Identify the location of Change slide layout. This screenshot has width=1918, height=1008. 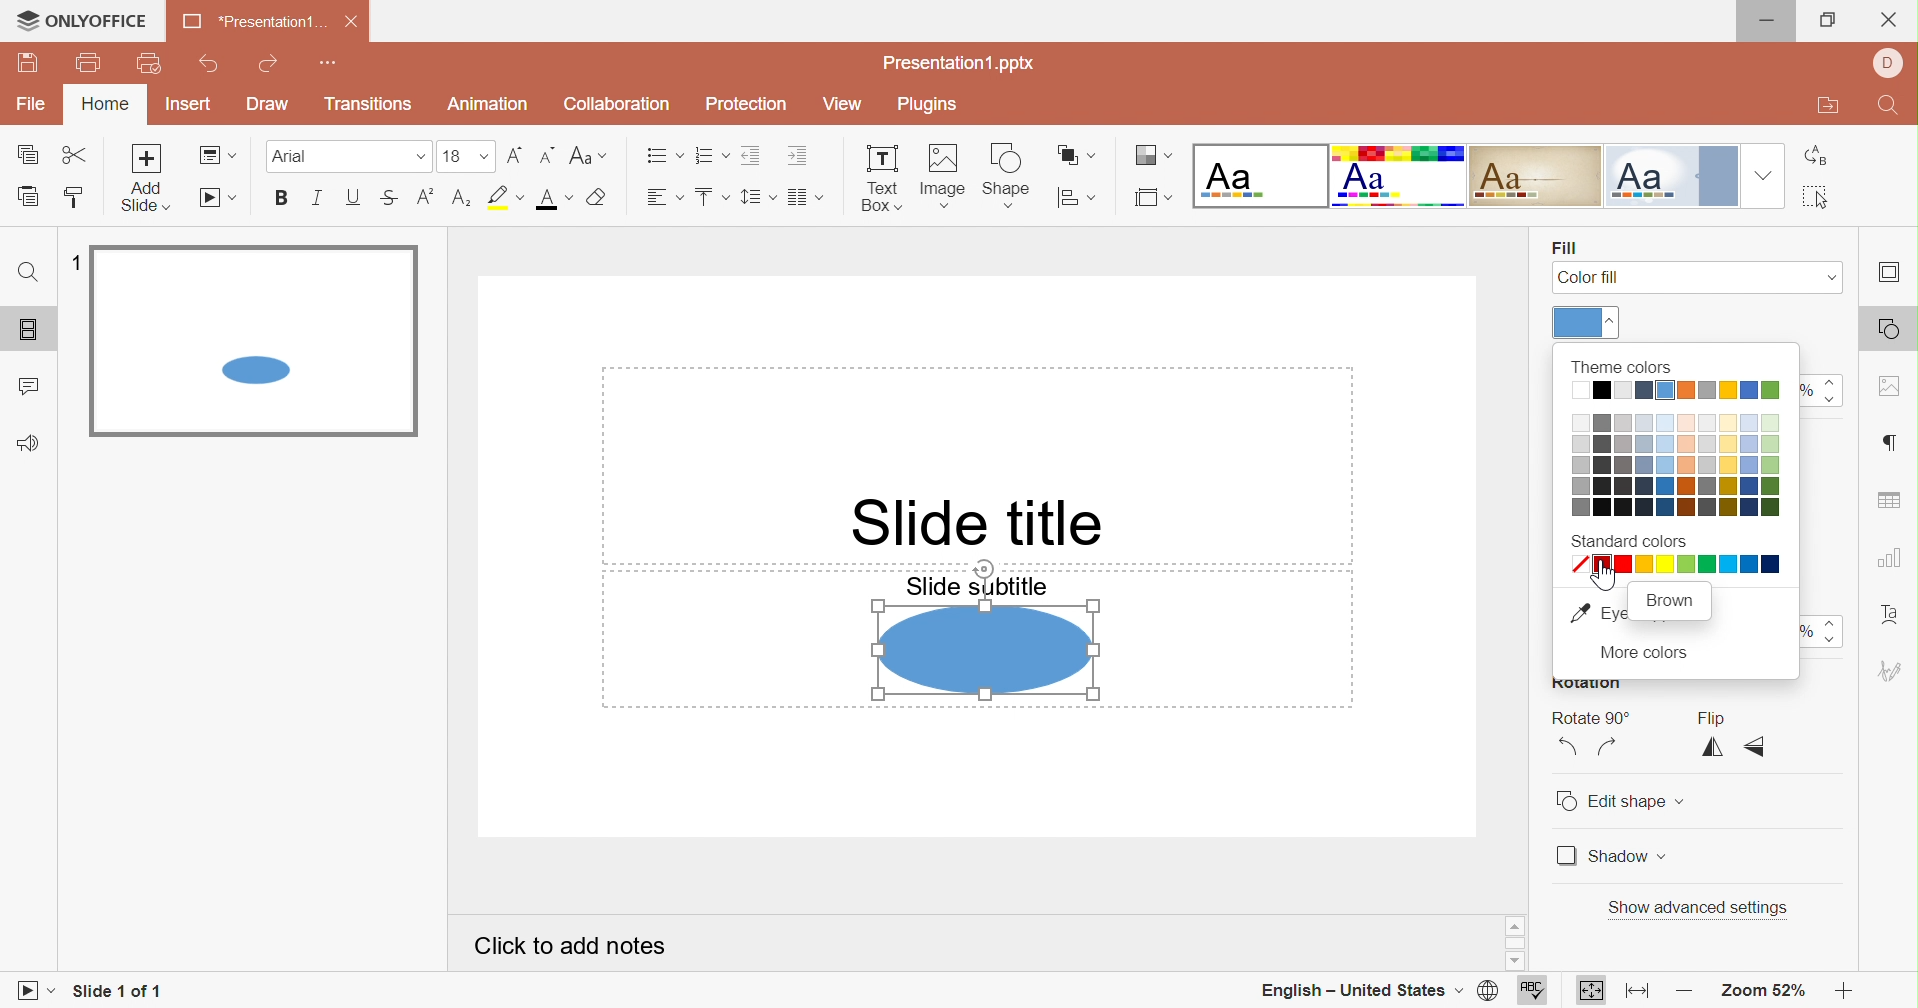
(217, 157).